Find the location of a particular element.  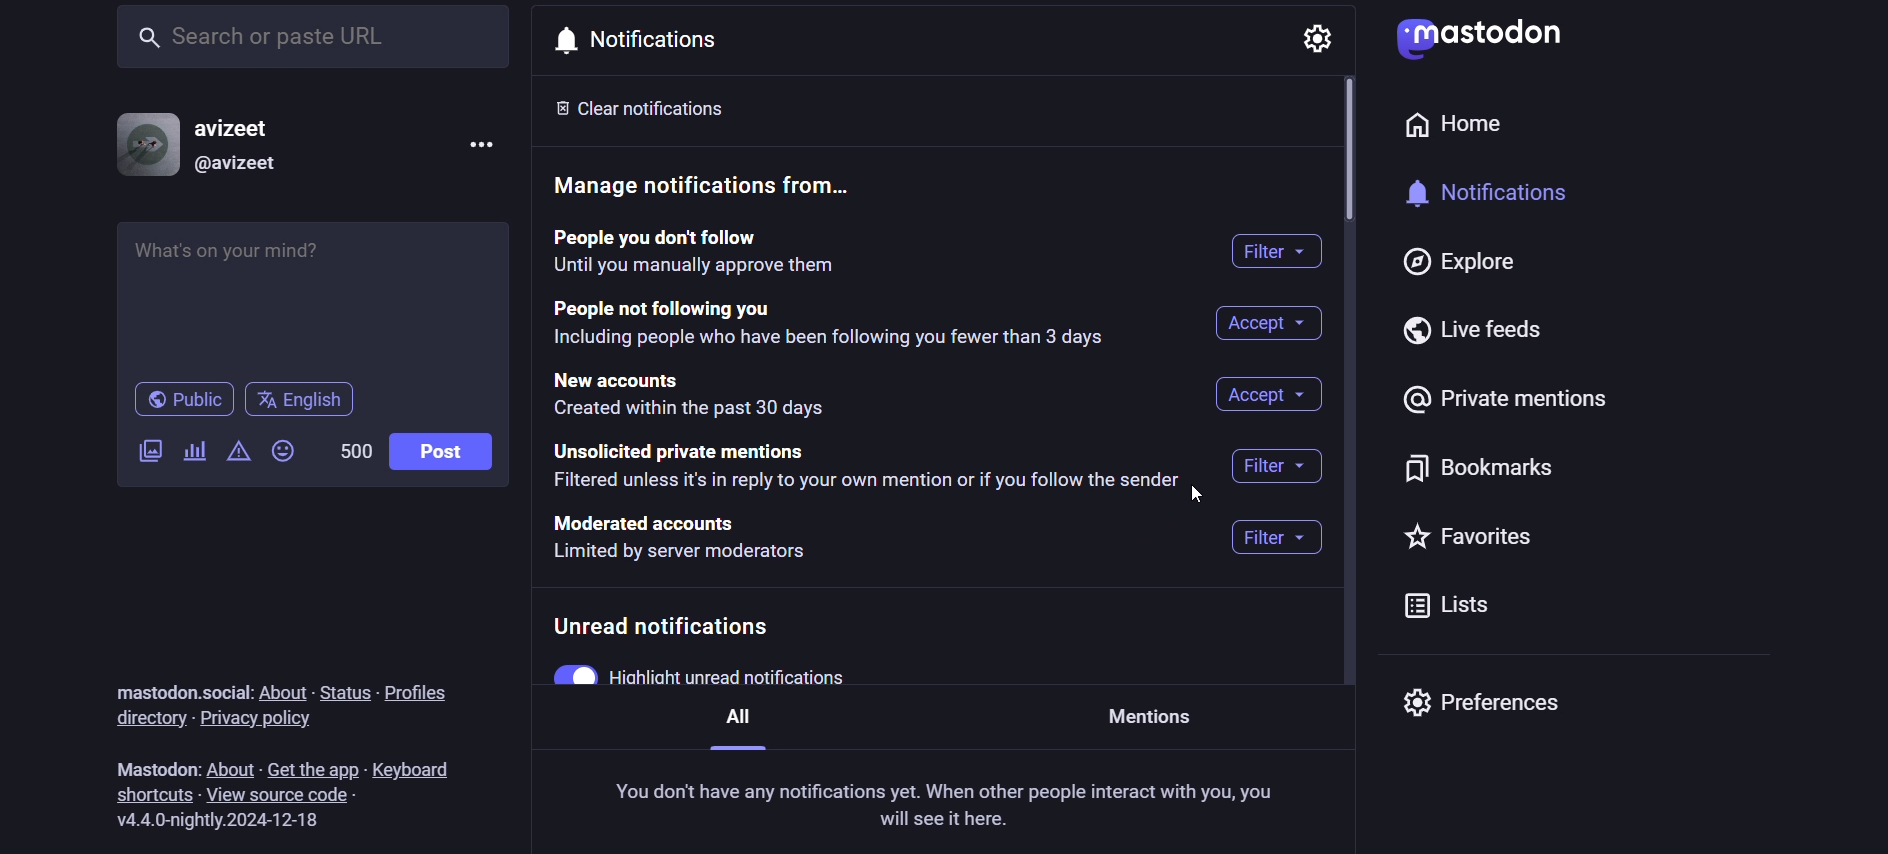

Moderated accounts
Limited by server moderators is located at coordinates (689, 539).